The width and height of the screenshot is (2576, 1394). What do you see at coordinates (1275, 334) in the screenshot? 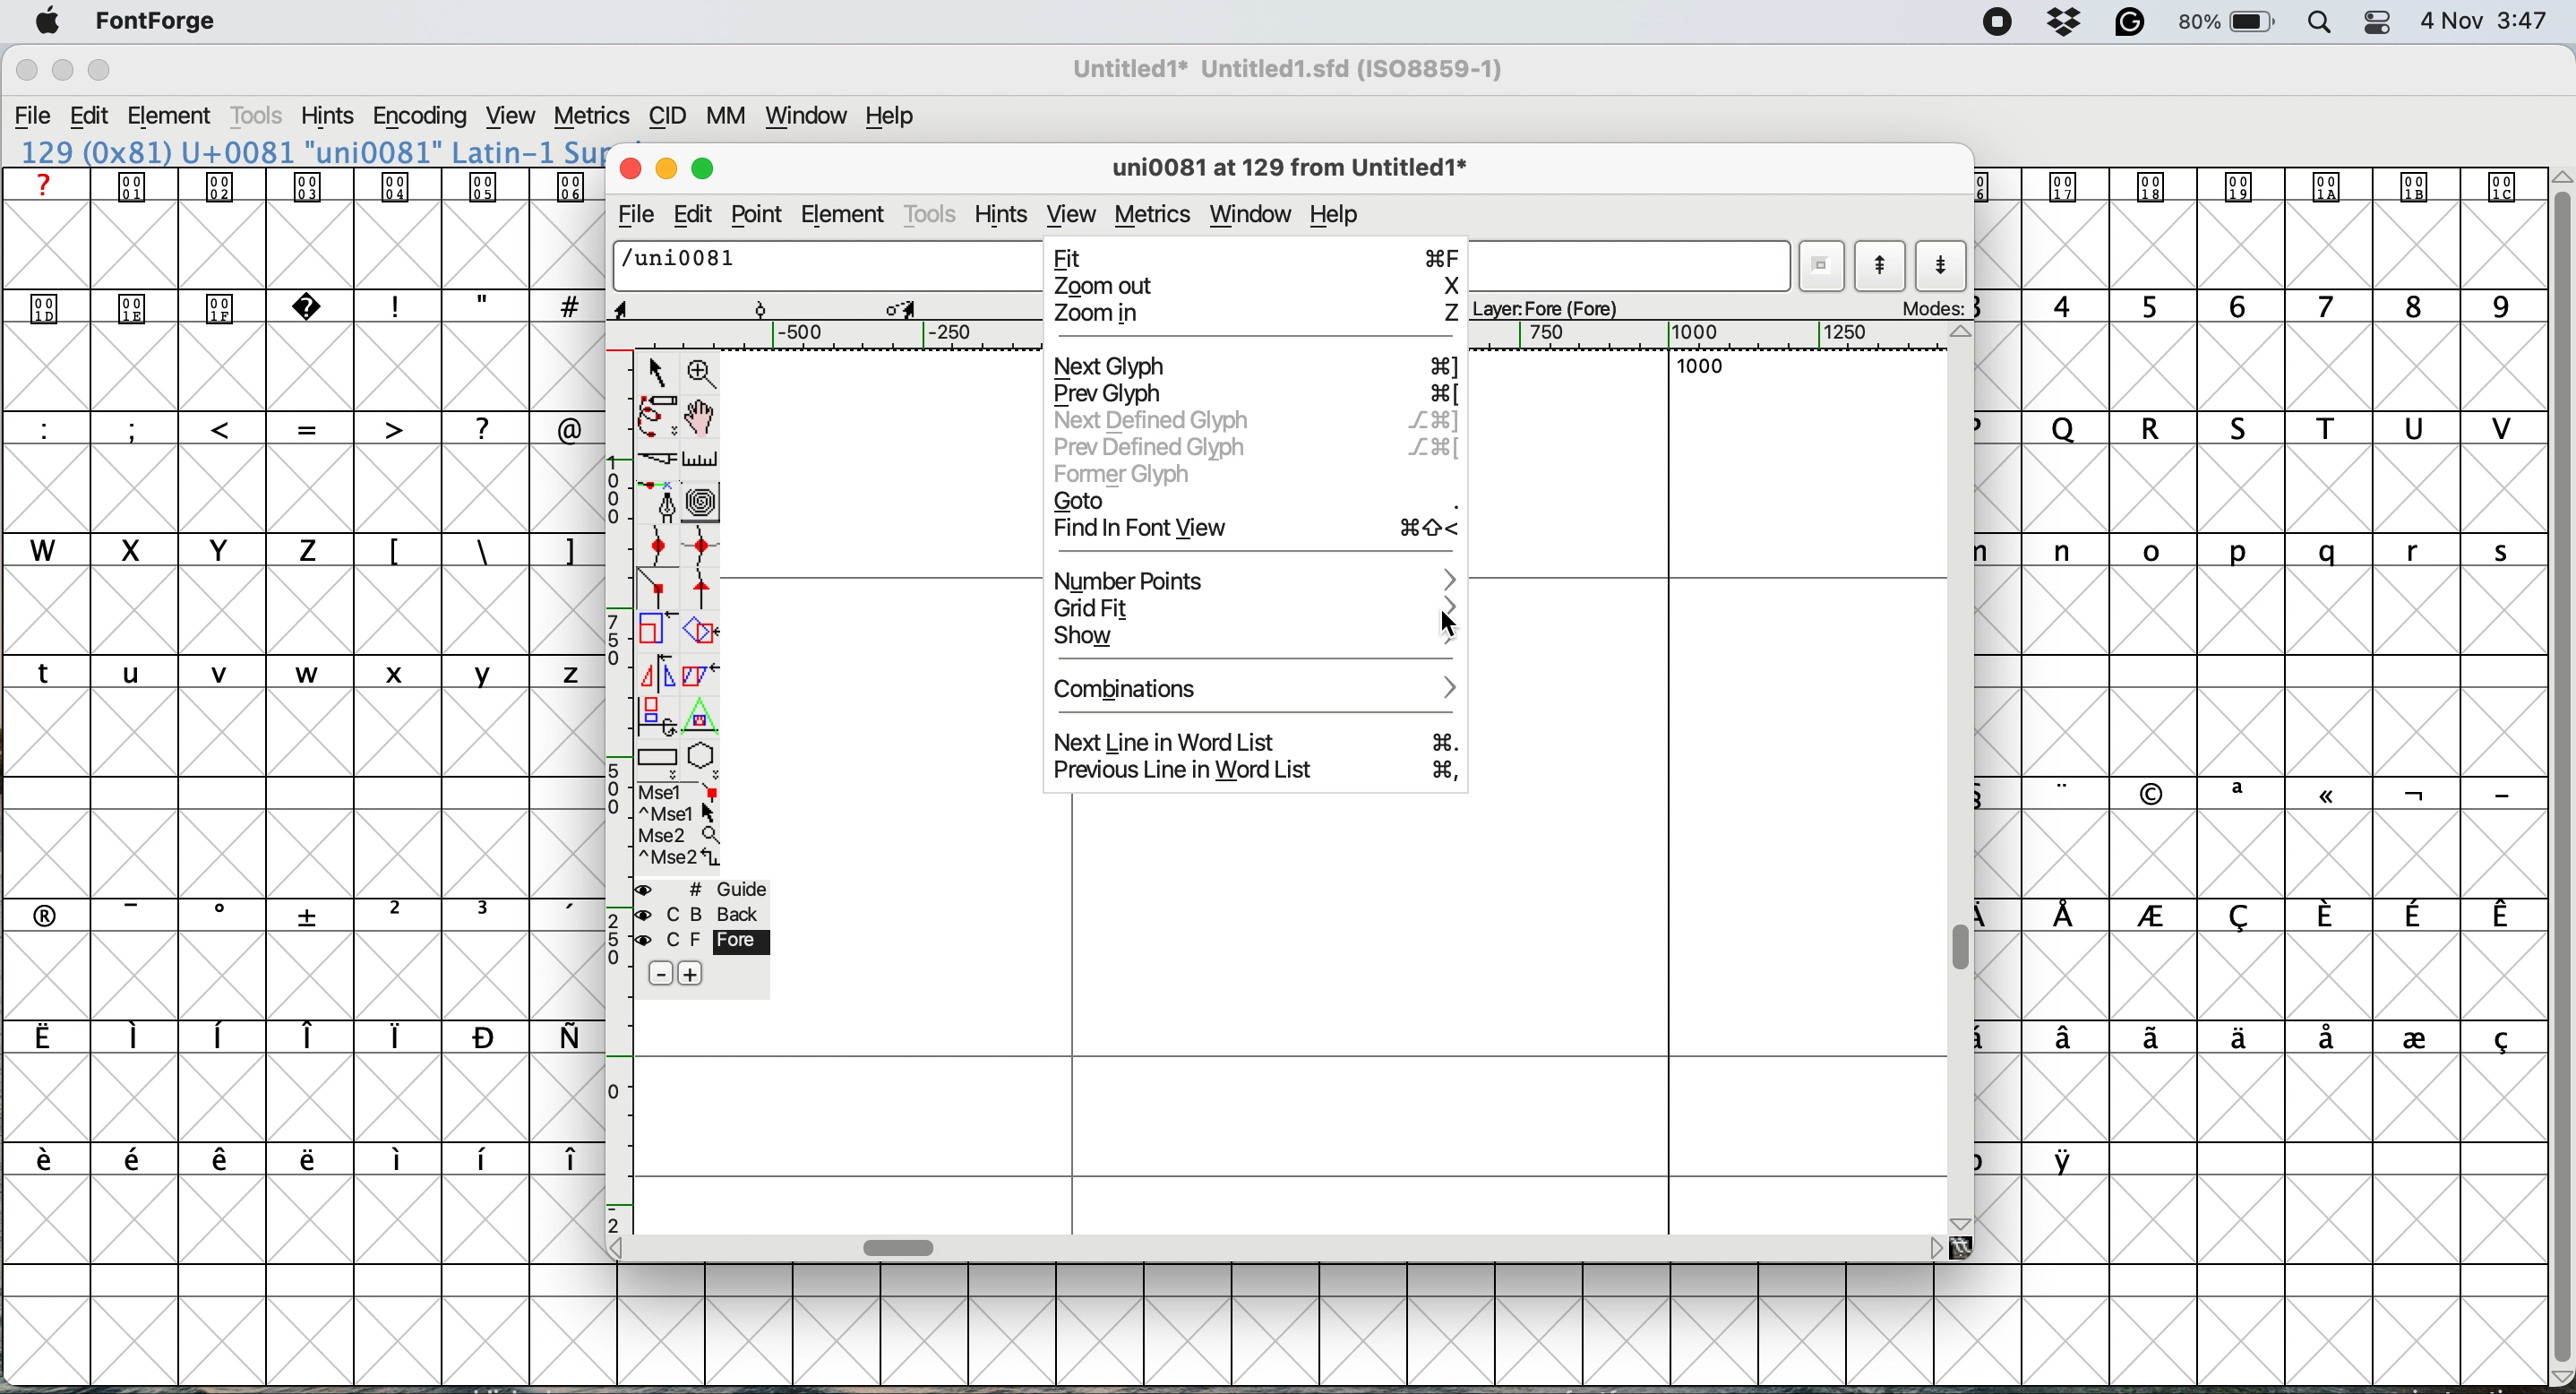
I see `Horizontal Scale` at bounding box center [1275, 334].